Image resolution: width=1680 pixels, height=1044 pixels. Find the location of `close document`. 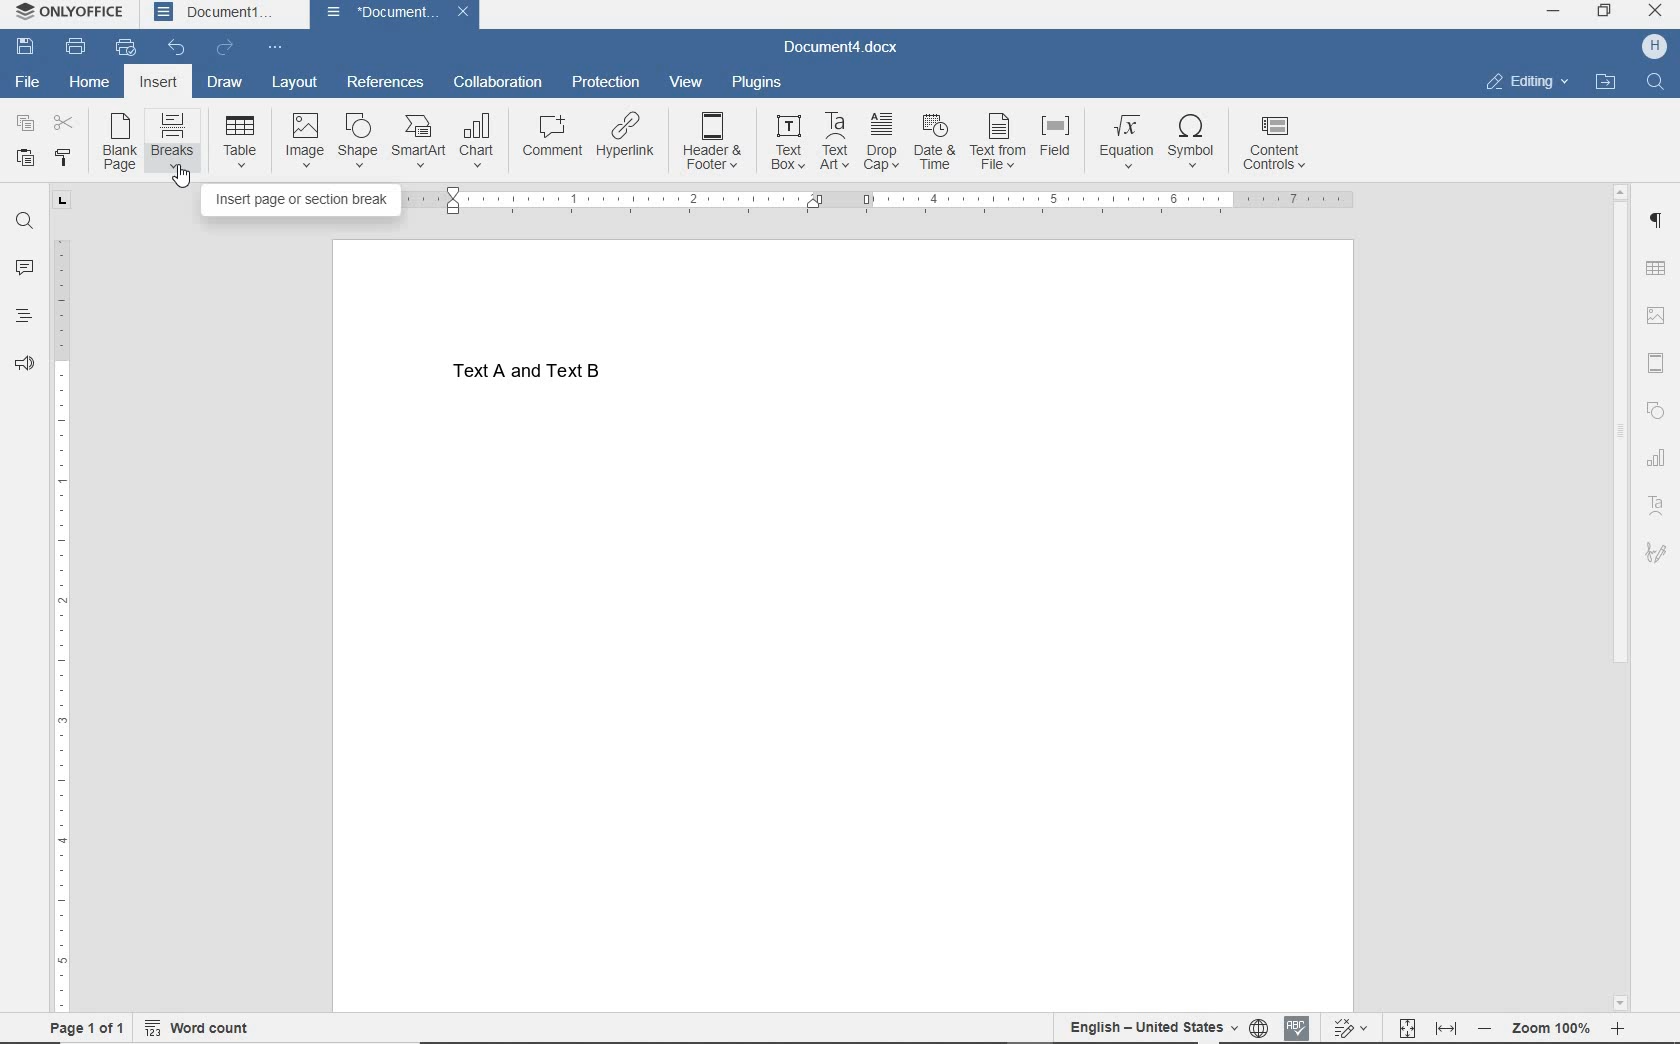

close document is located at coordinates (468, 15).